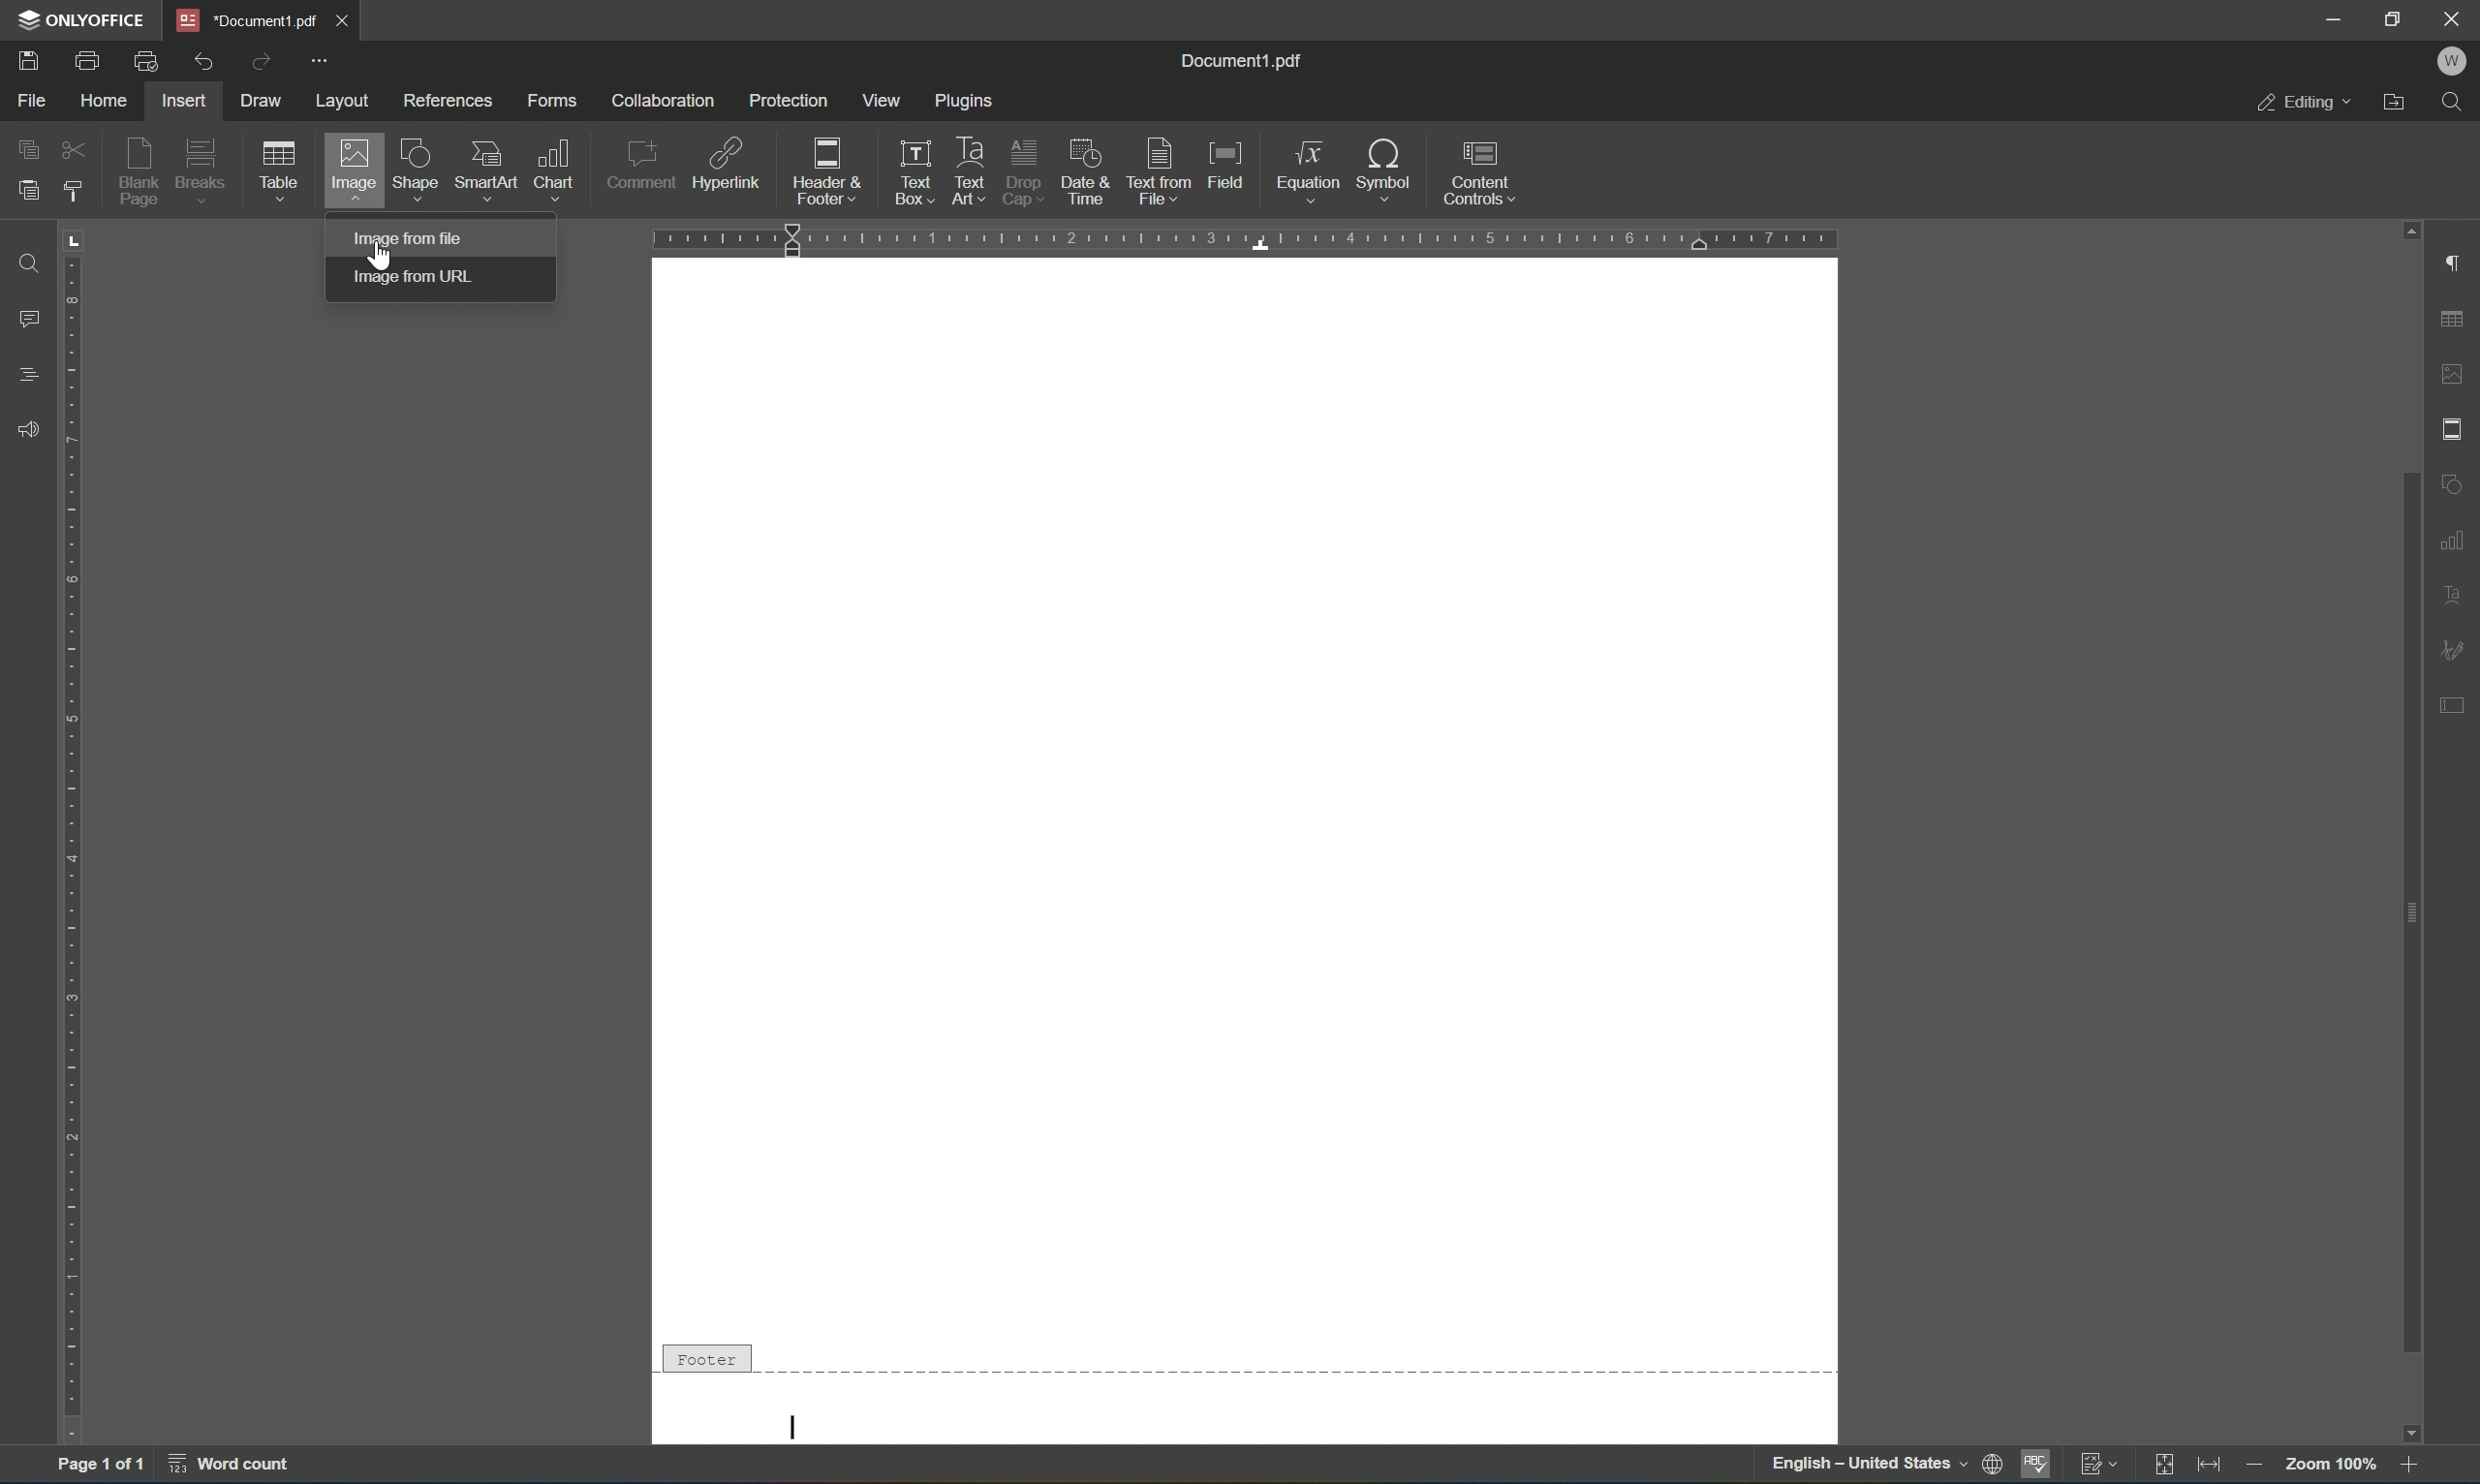  What do you see at coordinates (2454, 369) in the screenshot?
I see `image settings` at bounding box center [2454, 369].